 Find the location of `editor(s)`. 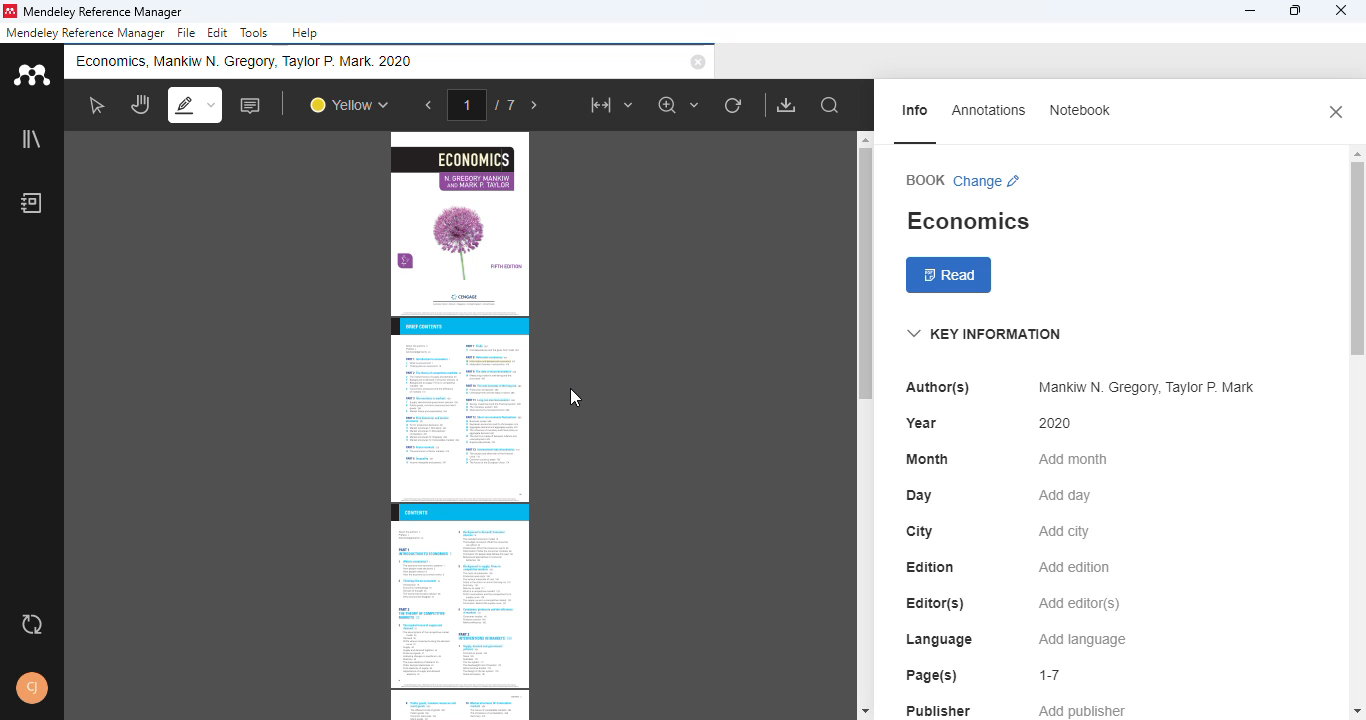

editor(s) is located at coordinates (936, 603).